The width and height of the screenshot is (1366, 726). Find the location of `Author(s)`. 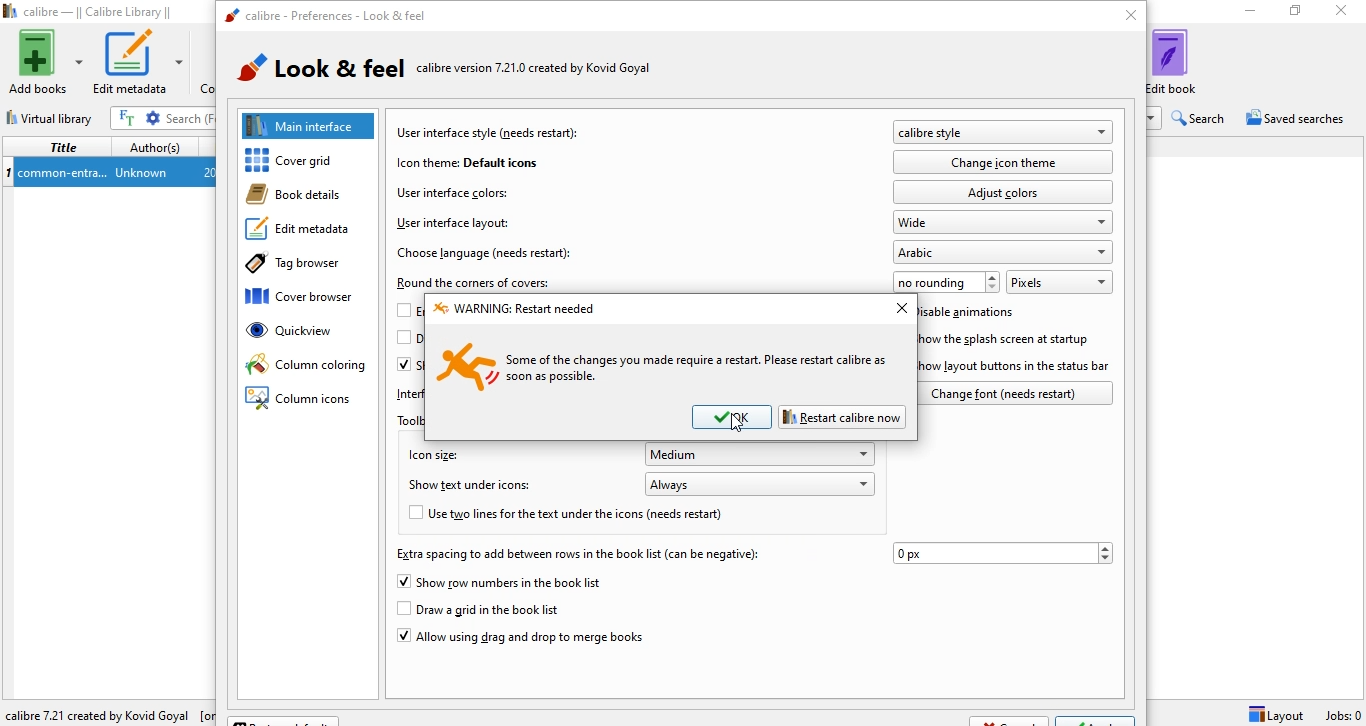

Author(s) is located at coordinates (156, 145).